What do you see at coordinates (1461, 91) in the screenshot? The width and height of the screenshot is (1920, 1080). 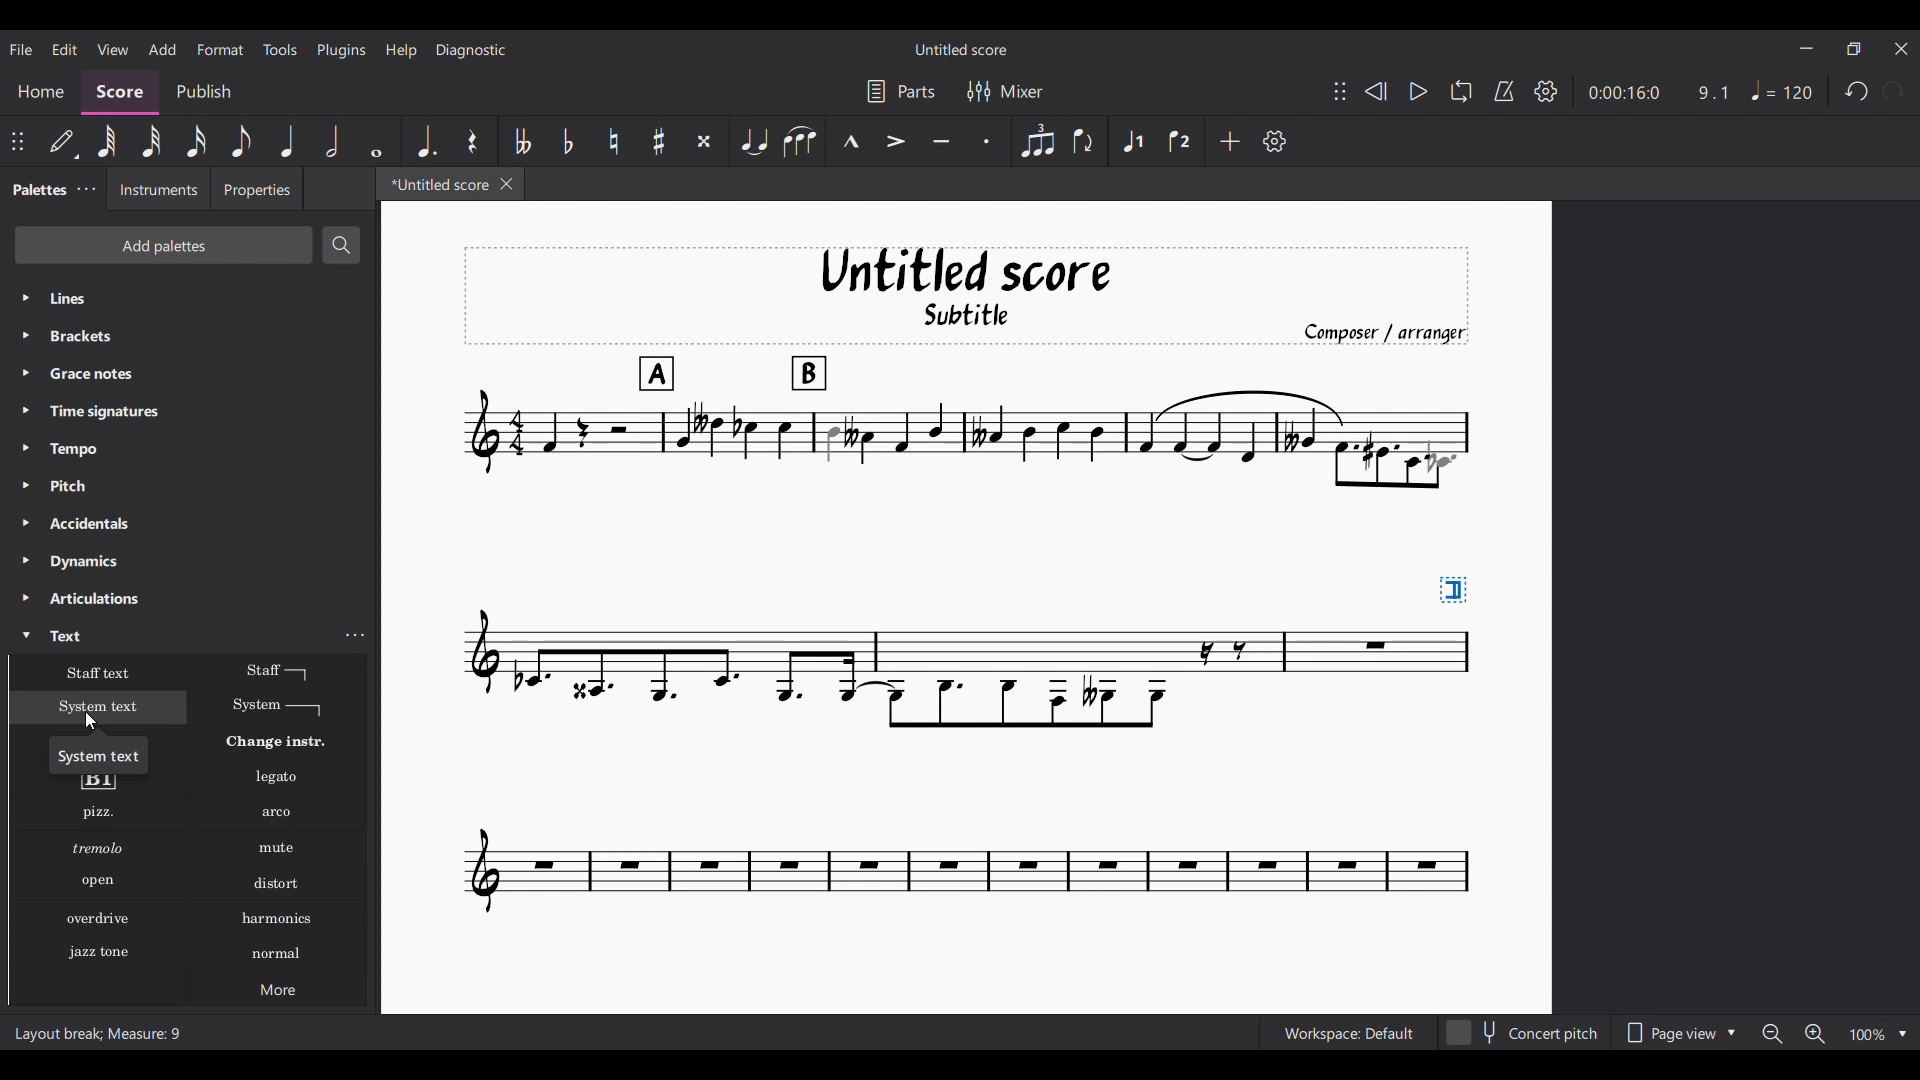 I see `Loop playback` at bounding box center [1461, 91].